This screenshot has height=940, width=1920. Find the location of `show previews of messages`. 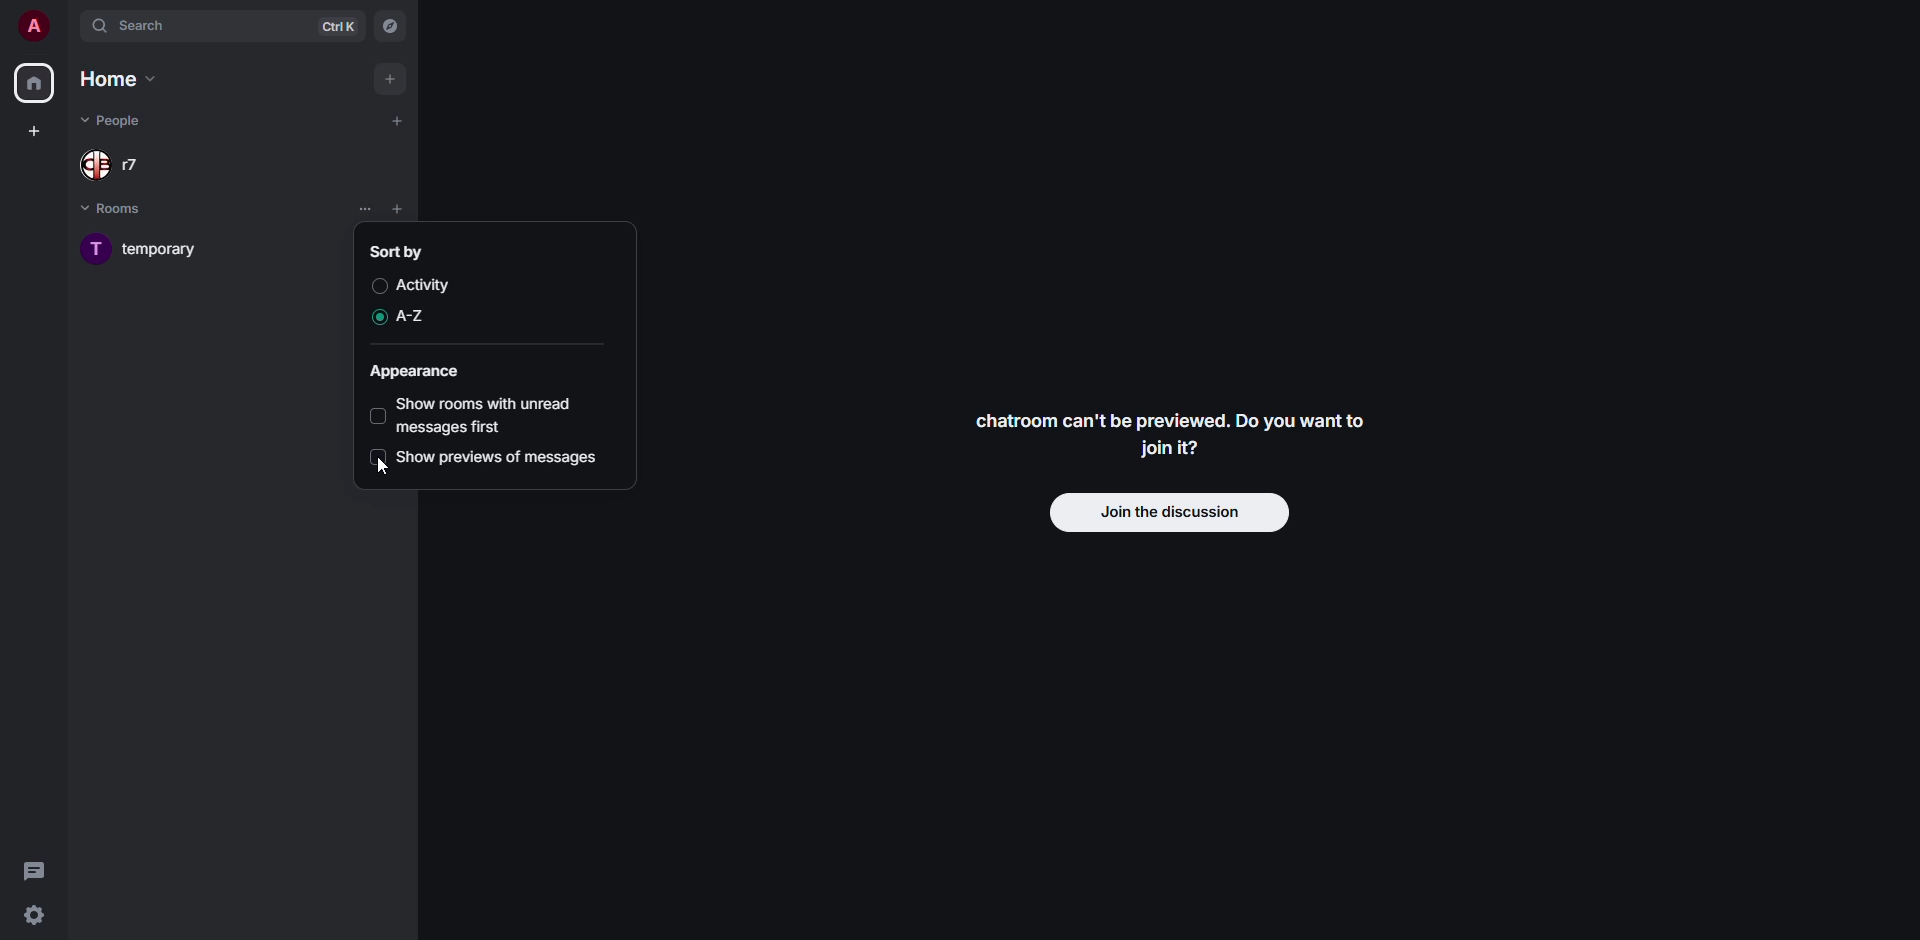

show previews of messages is located at coordinates (499, 459).